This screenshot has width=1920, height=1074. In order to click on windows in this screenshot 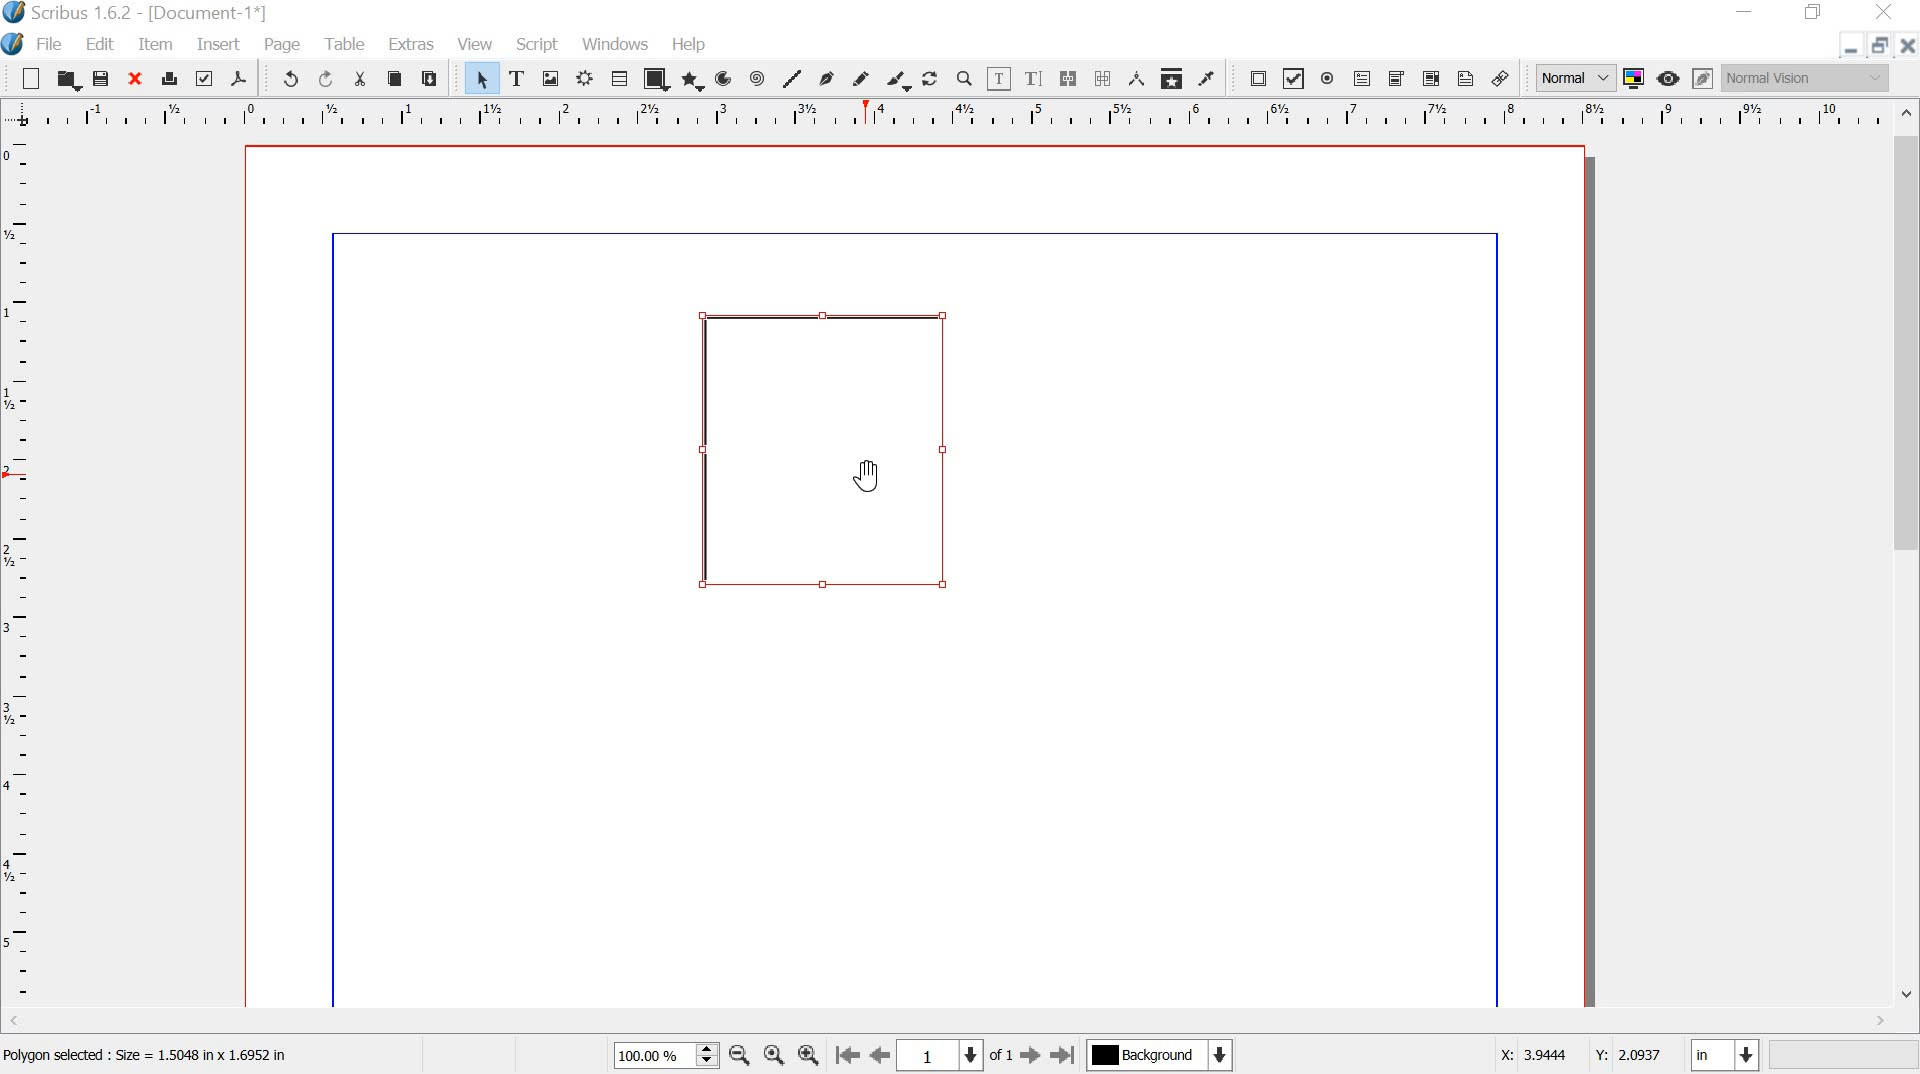, I will do `click(616, 44)`.